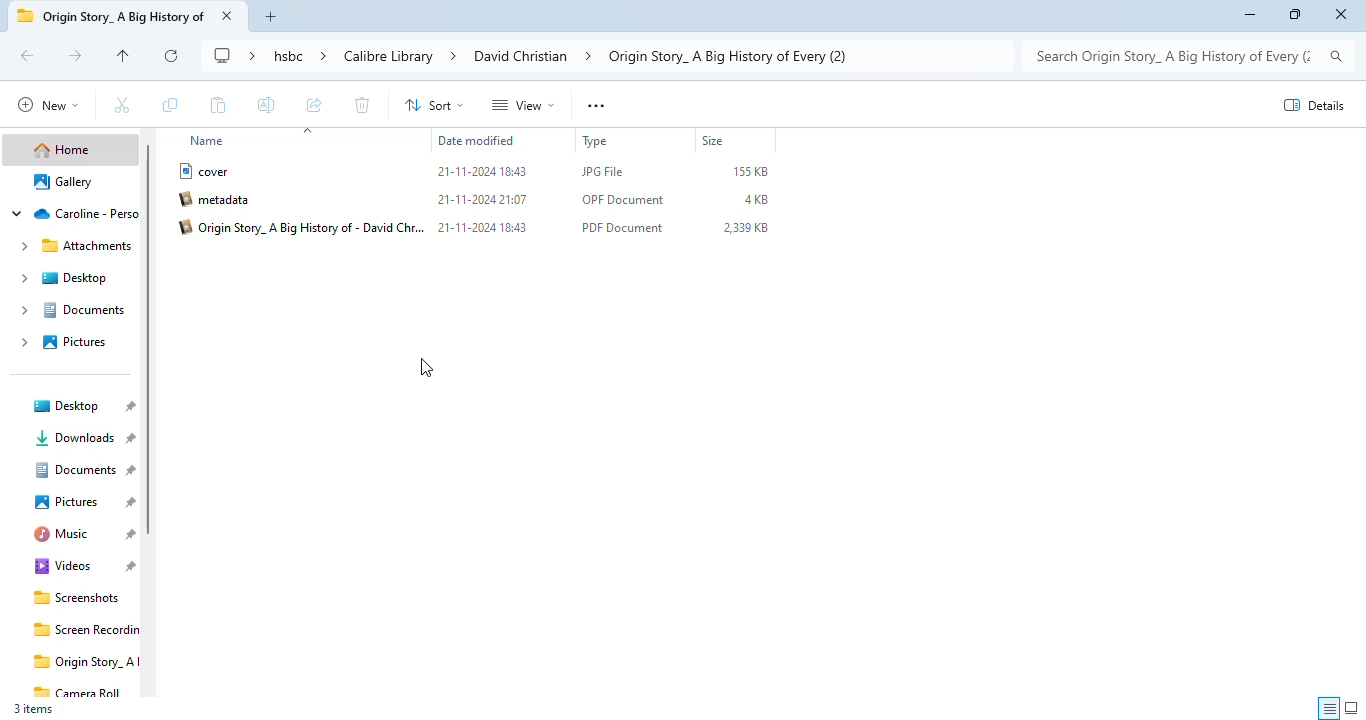  What do you see at coordinates (435, 105) in the screenshot?
I see `sort` at bounding box center [435, 105].